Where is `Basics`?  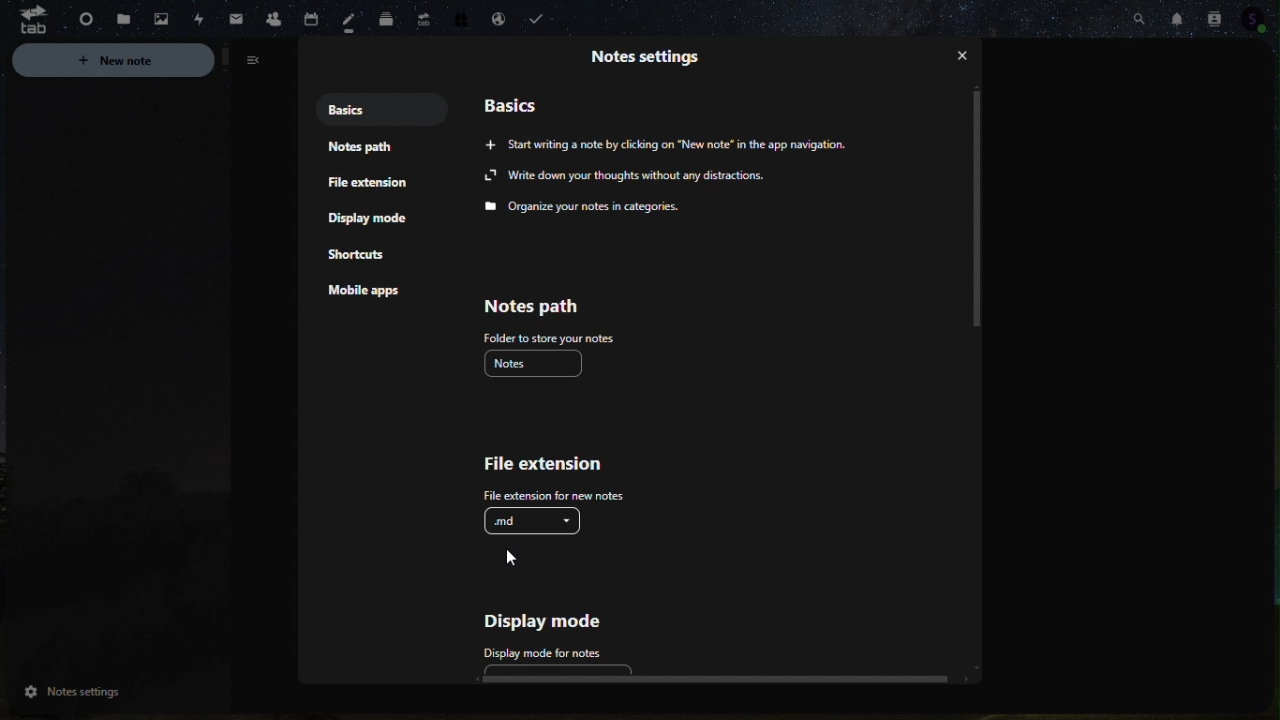 Basics is located at coordinates (342, 108).